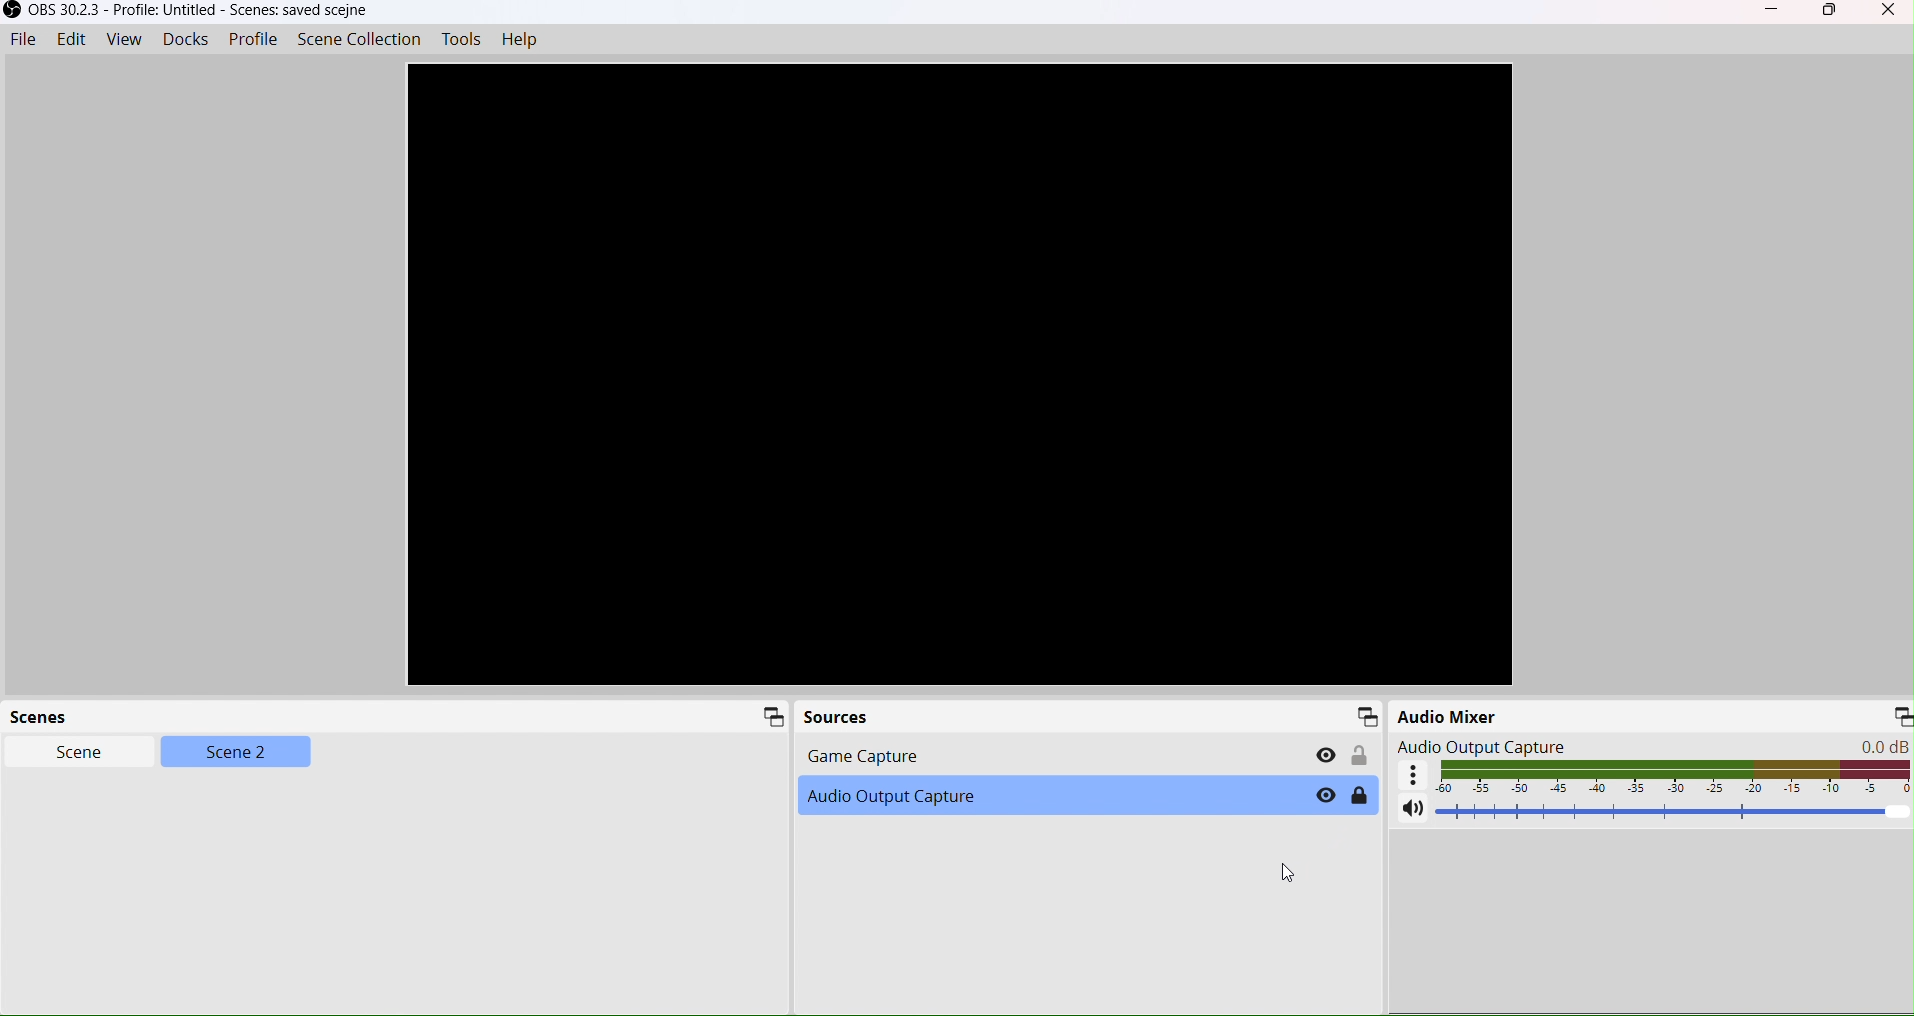 The height and width of the screenshot is (1016, 1914). I want to click on Preview screen, so click(959, 373).